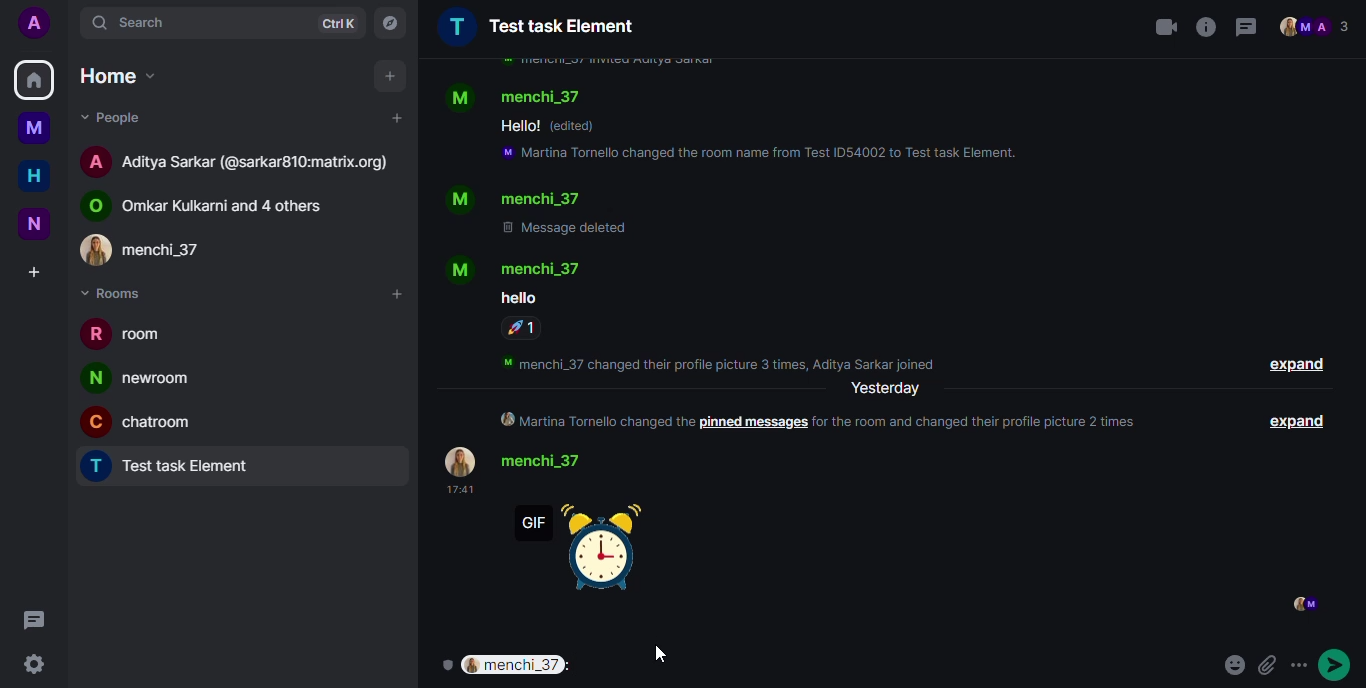  What do you see at coordinates (116, 75) in the screenshot?
I see `home` at bounding box center [116, 75].